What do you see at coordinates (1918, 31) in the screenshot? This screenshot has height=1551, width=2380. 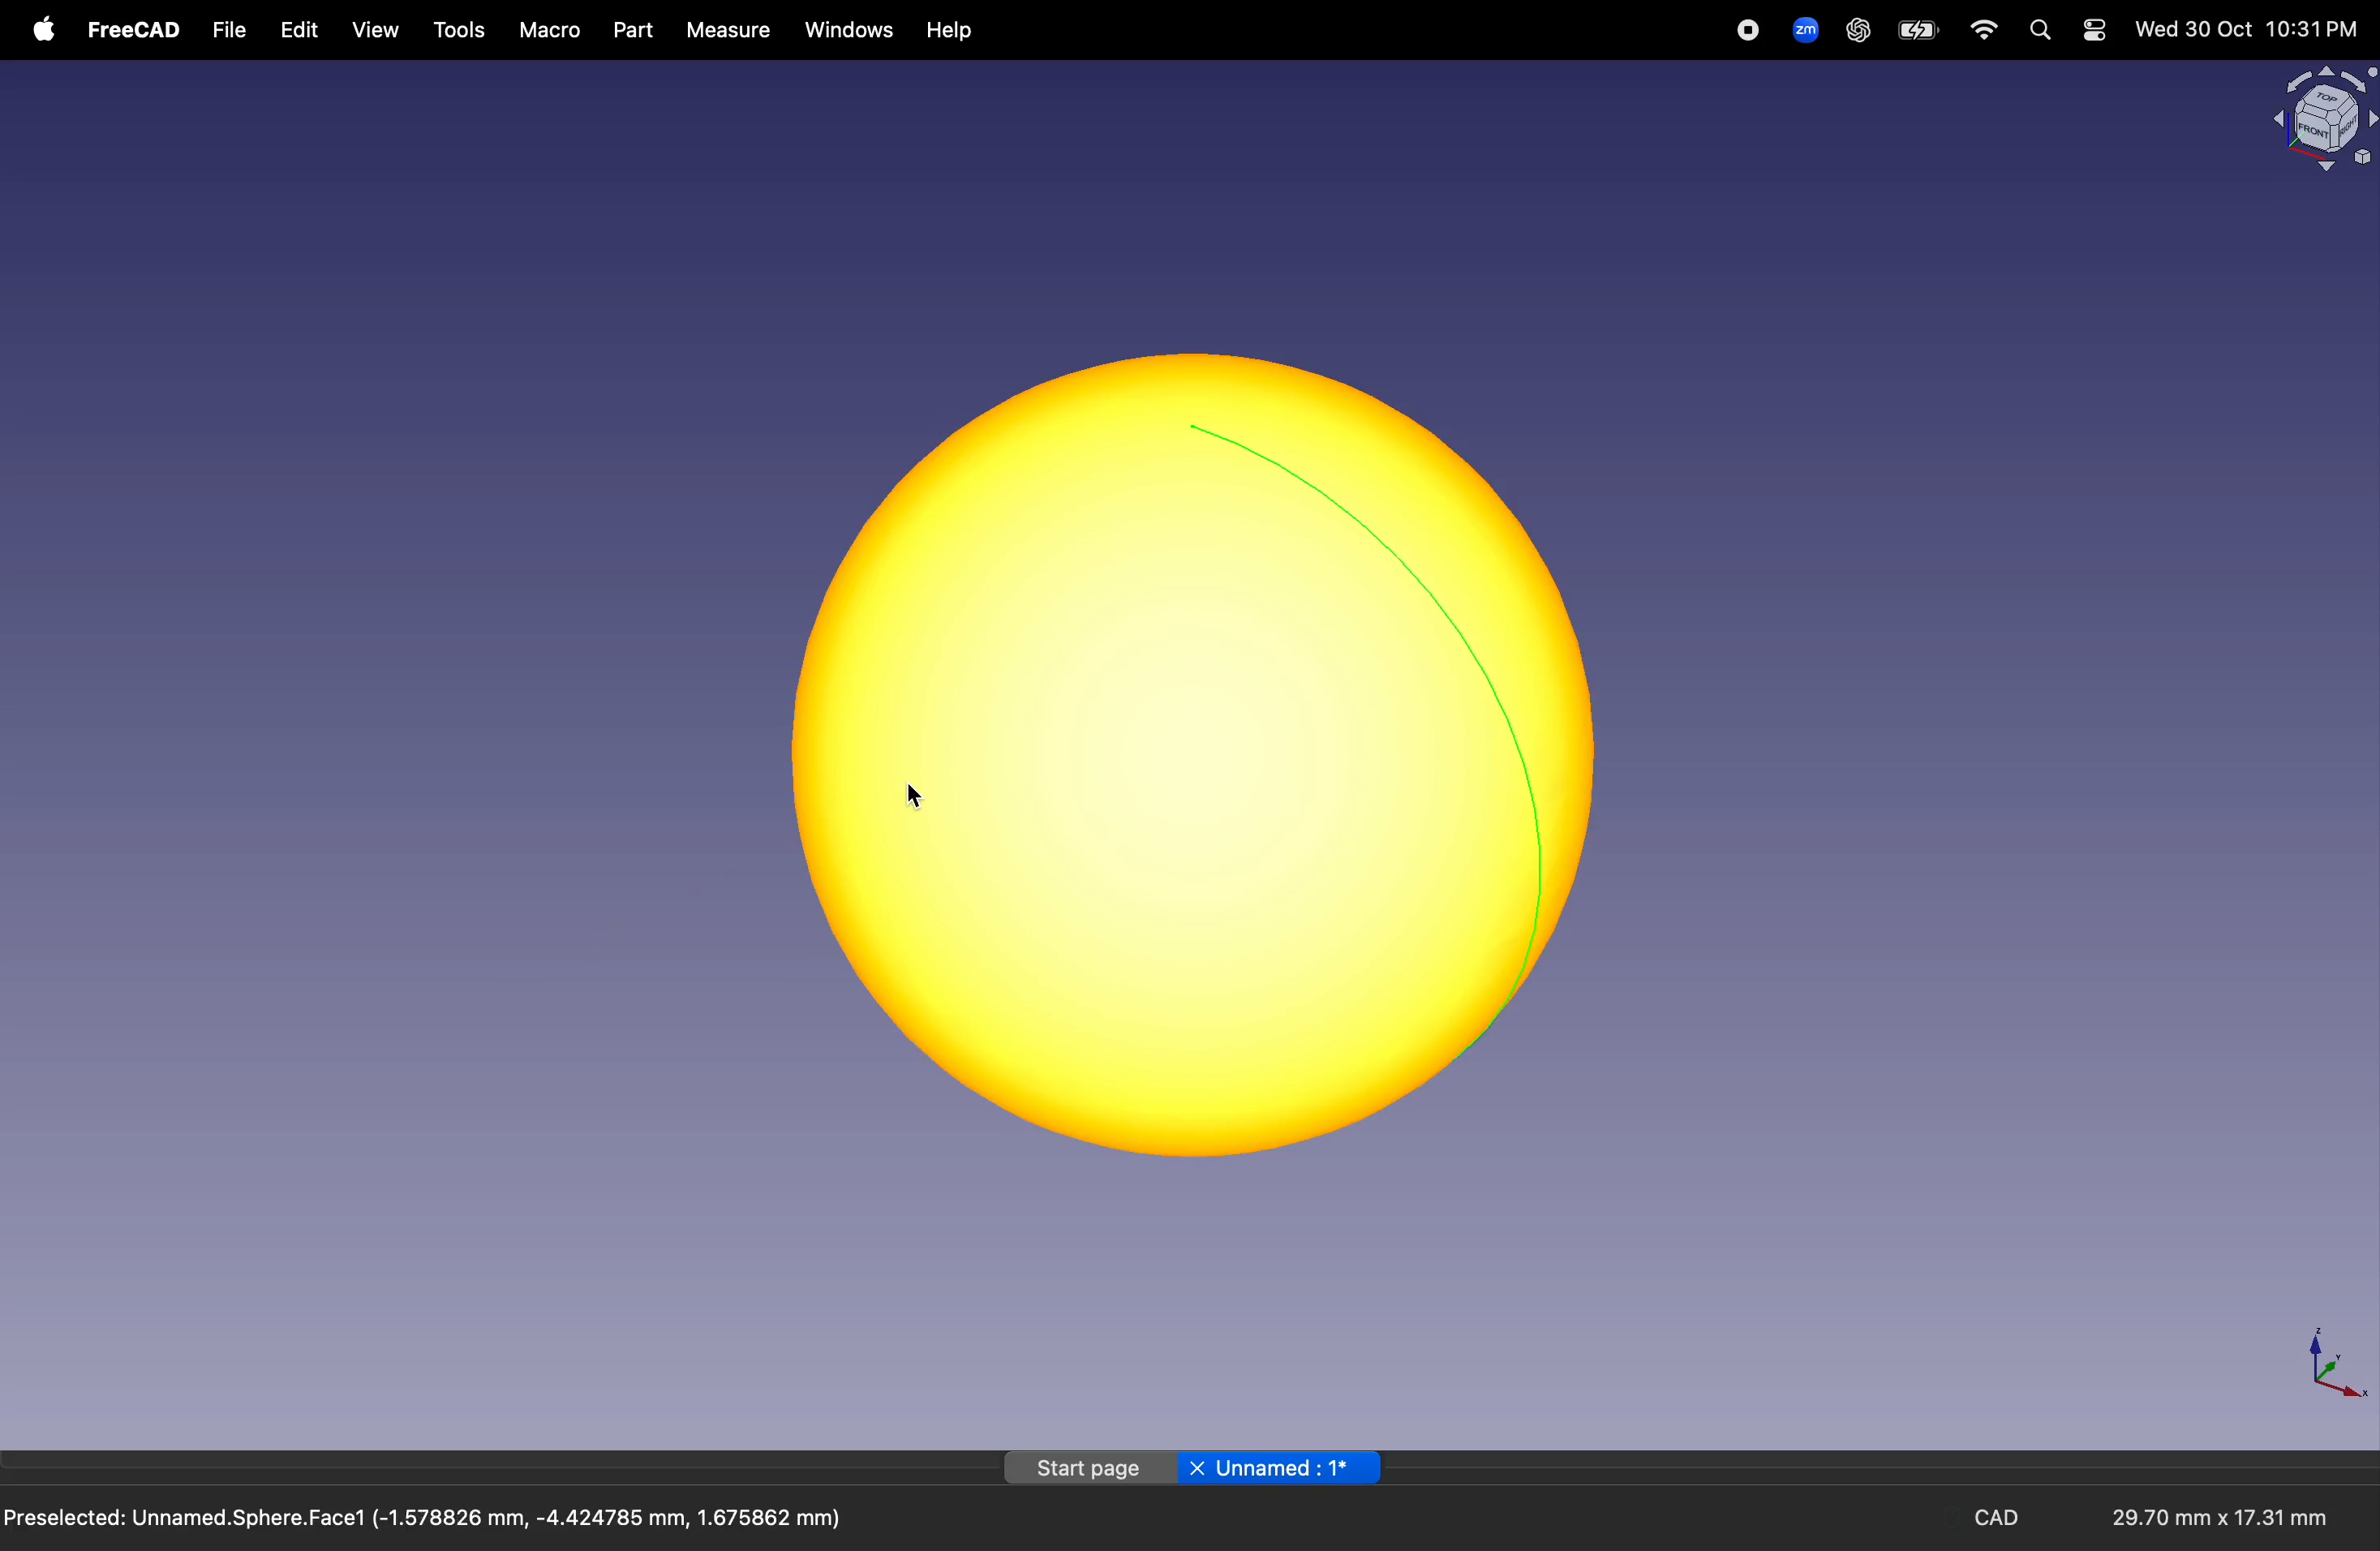 I see `battery` at bounding box center [1918, 31].